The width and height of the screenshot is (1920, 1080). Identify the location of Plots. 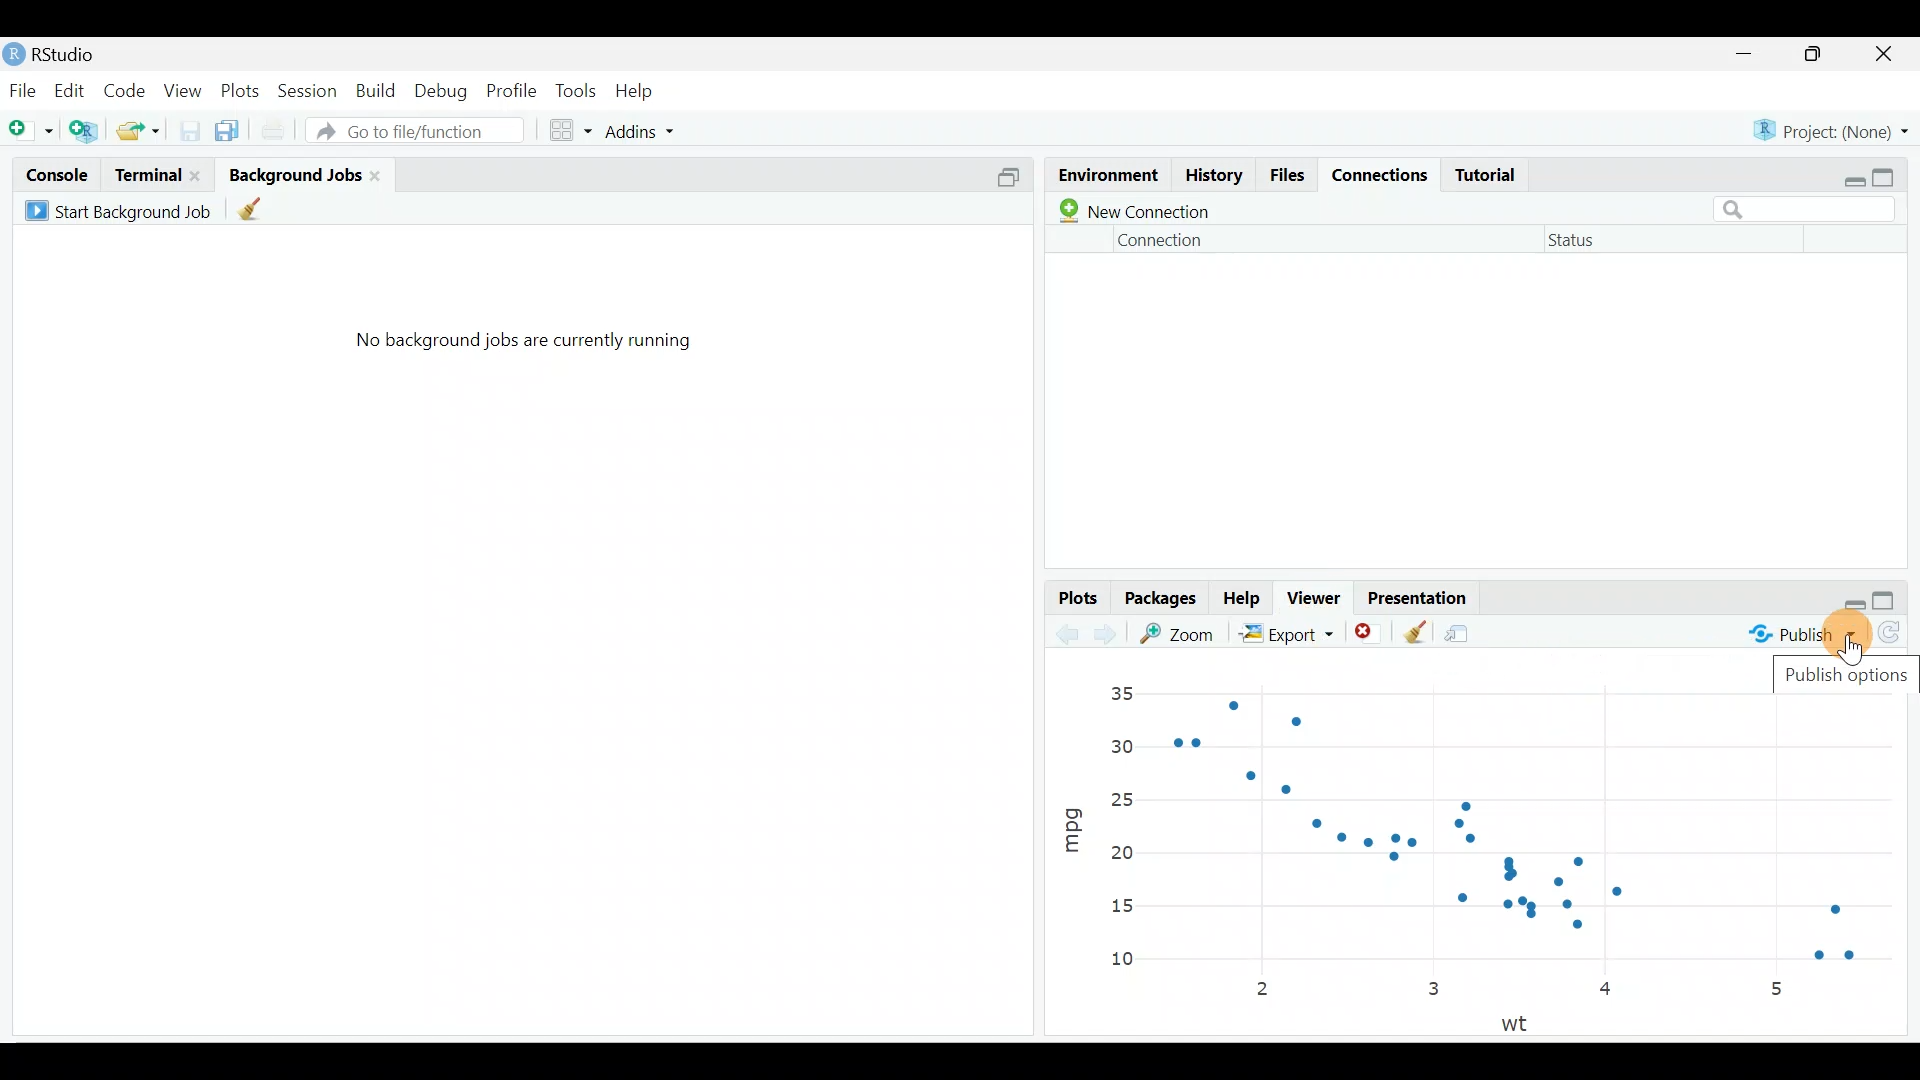
(1076, 596).